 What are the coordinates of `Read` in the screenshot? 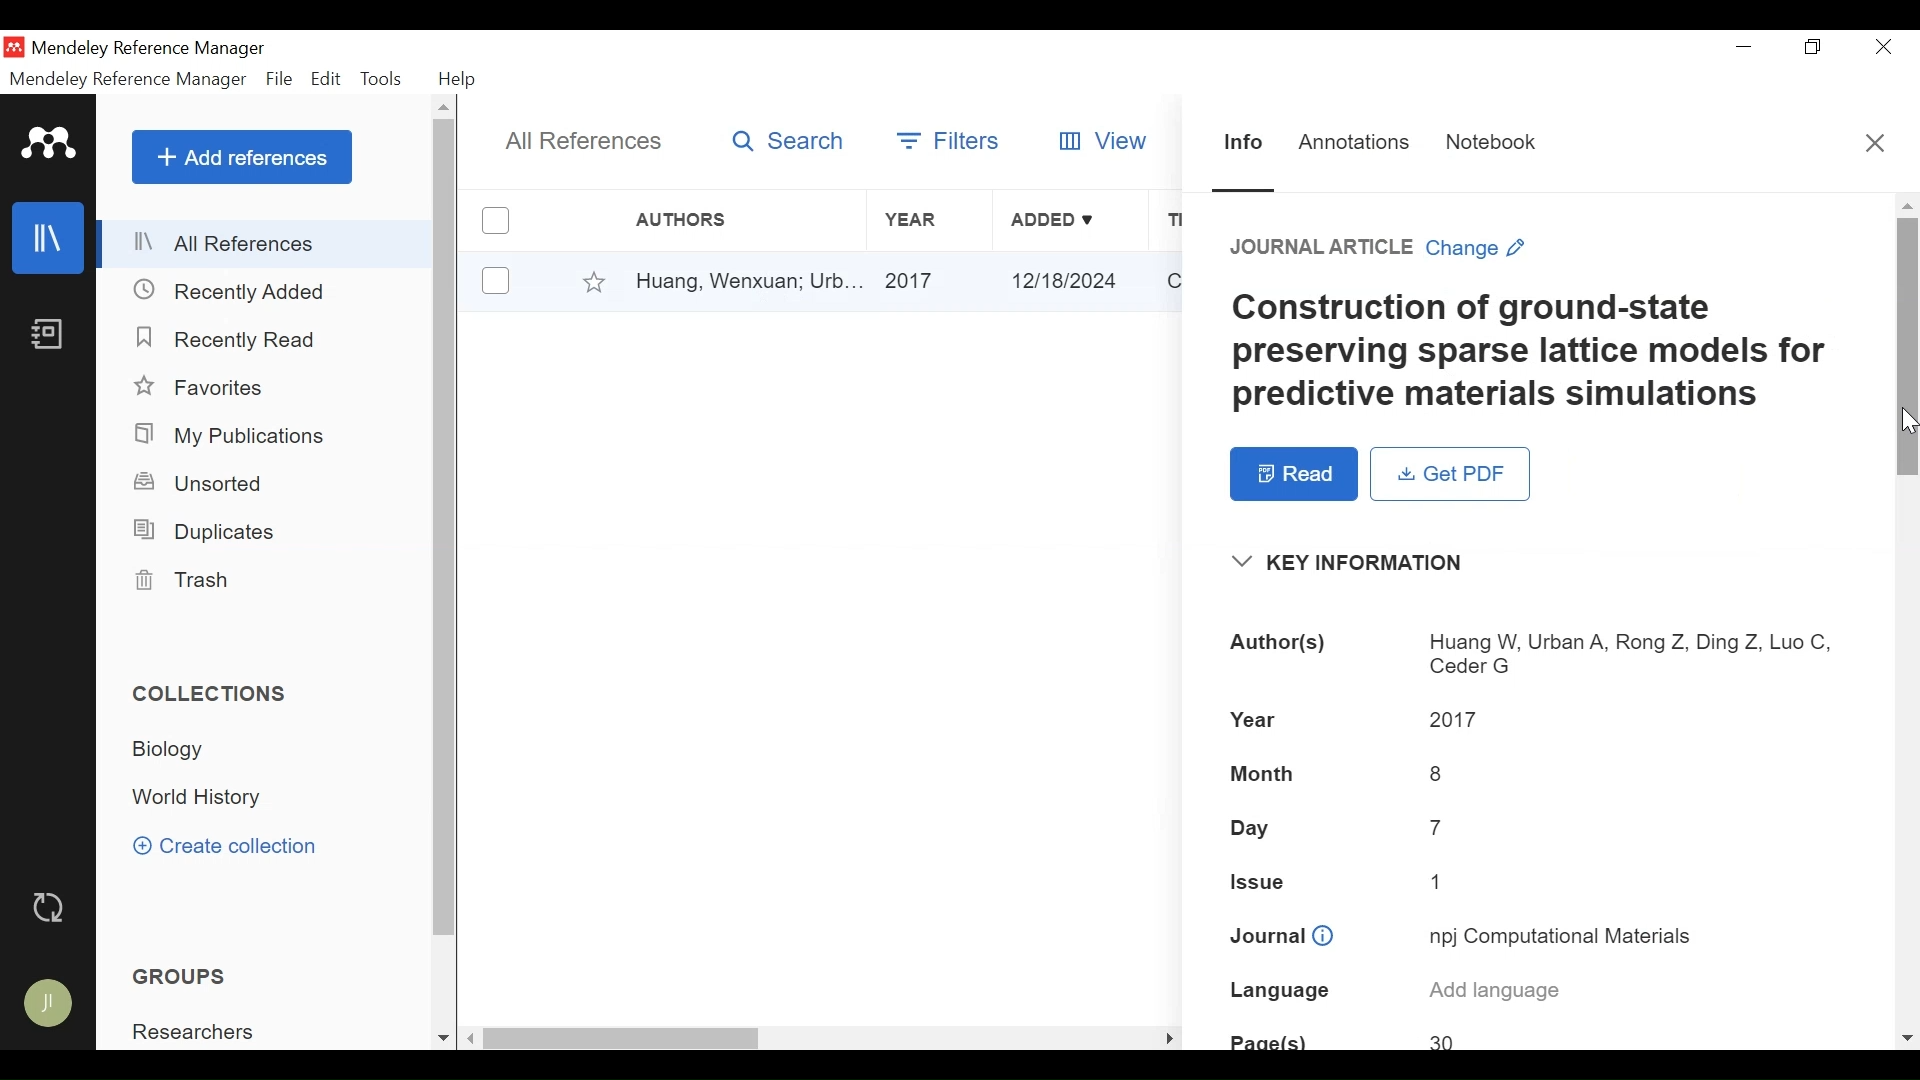 It's located at (1293, 475).